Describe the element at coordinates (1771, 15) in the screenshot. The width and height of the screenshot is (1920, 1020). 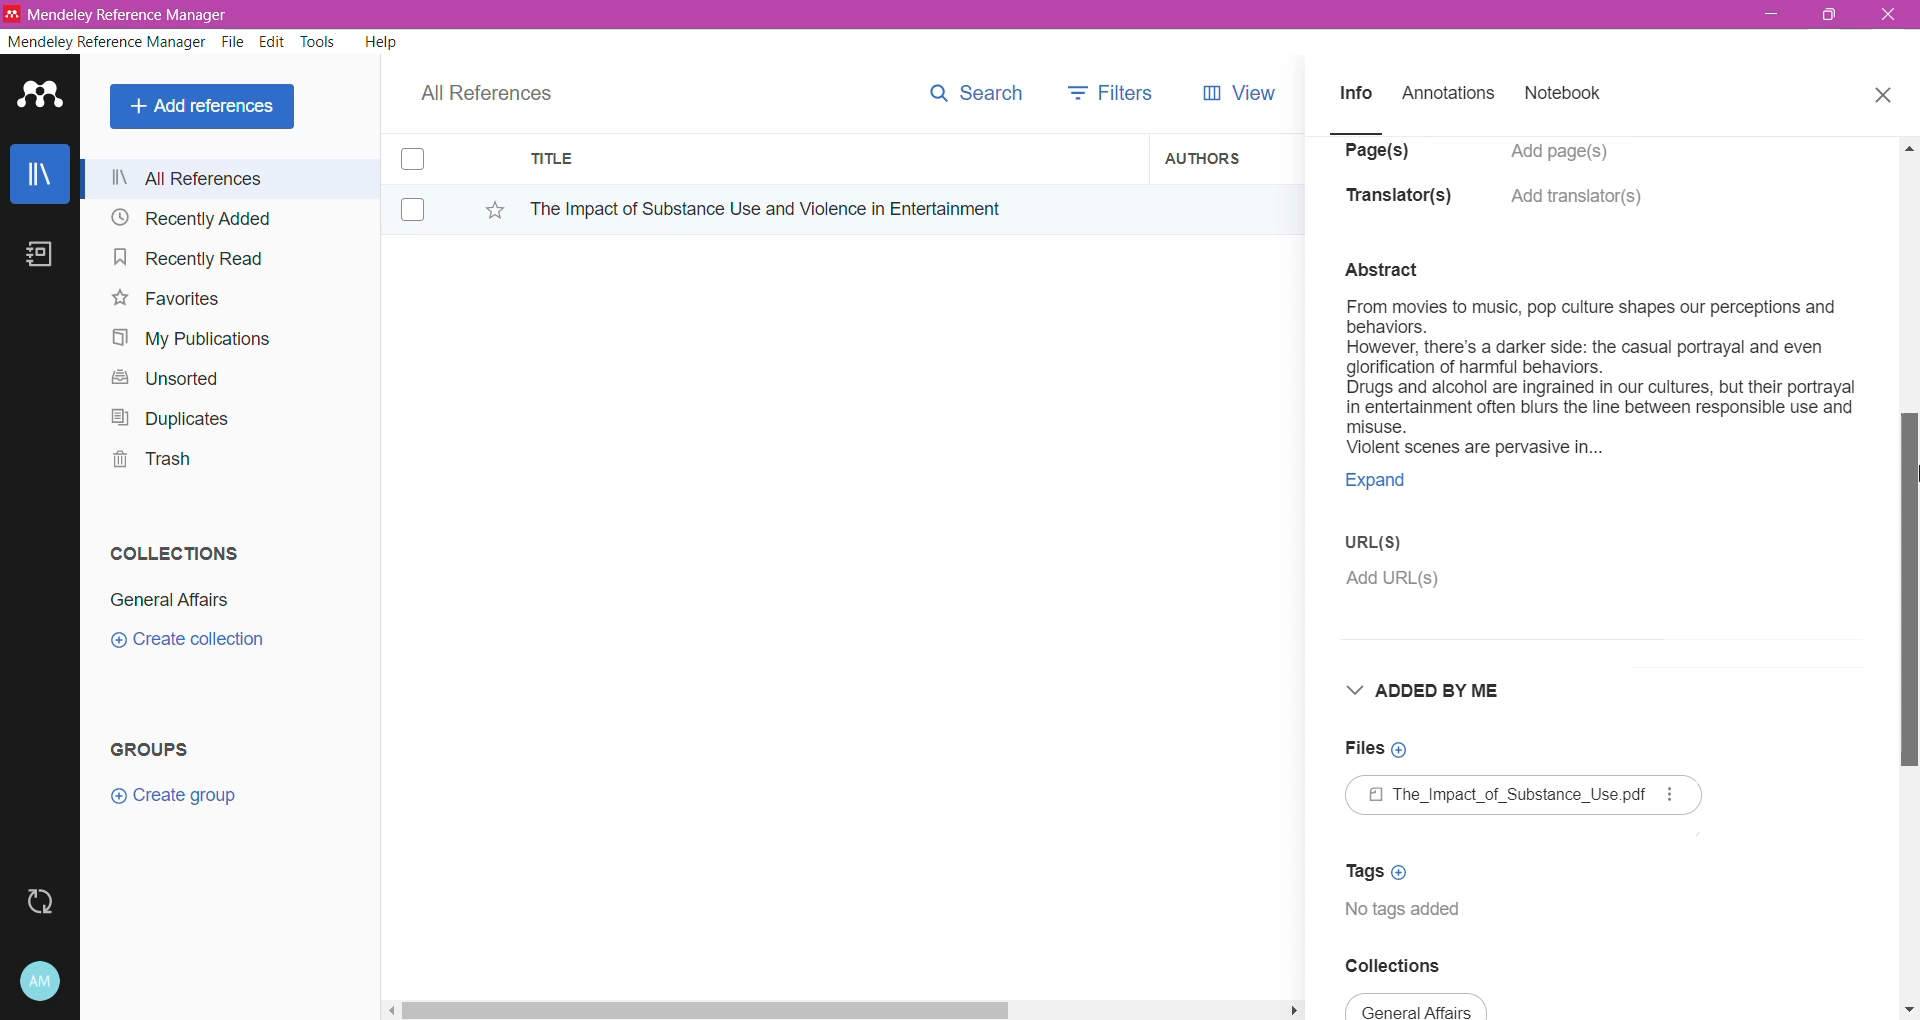
I see `Minimize` at that location.